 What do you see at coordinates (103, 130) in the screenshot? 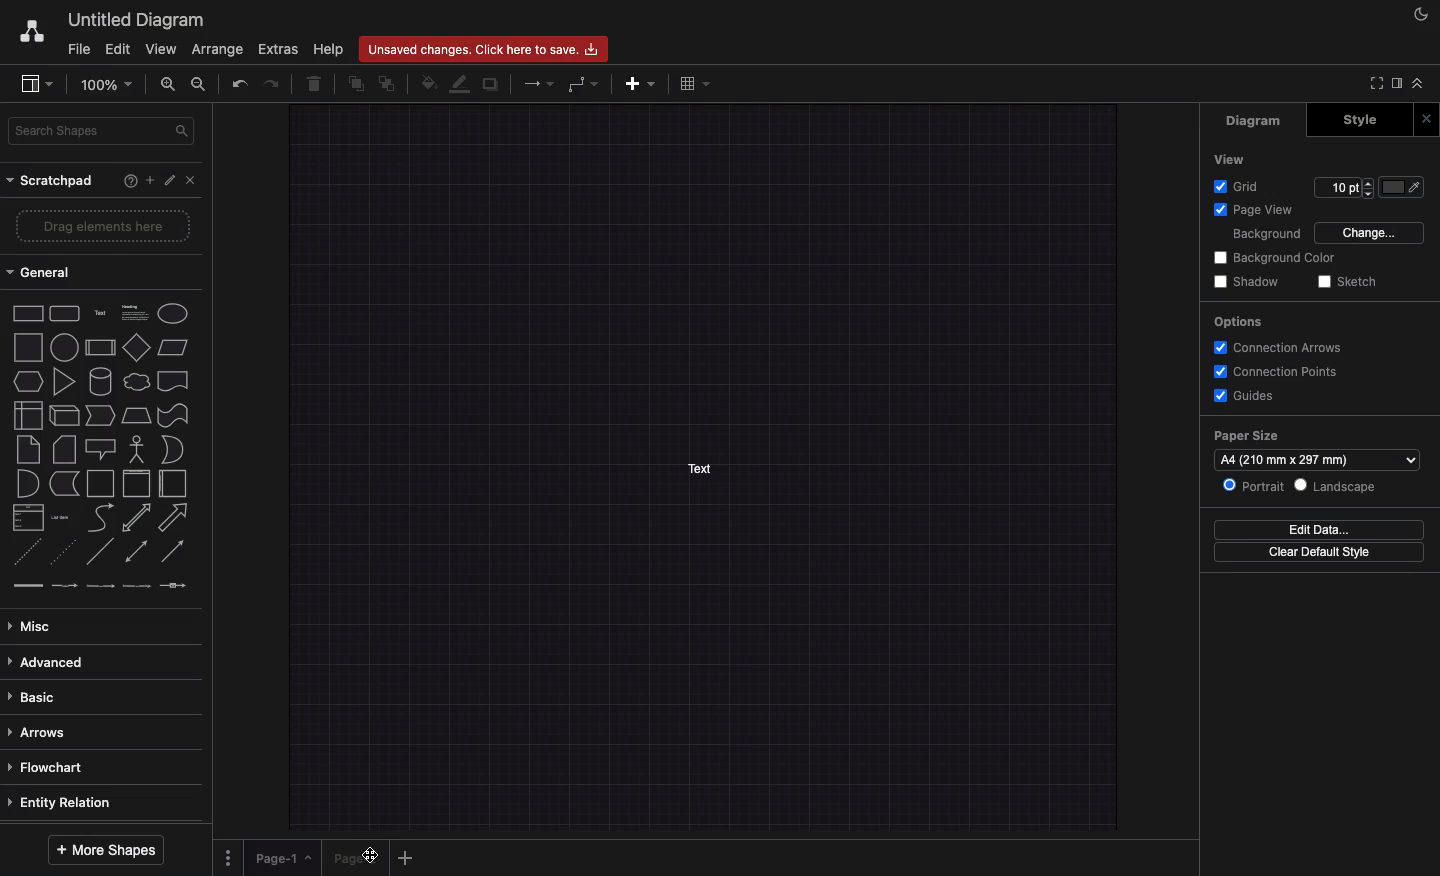
I see `Search shapes` at bounding box center [103, 130].